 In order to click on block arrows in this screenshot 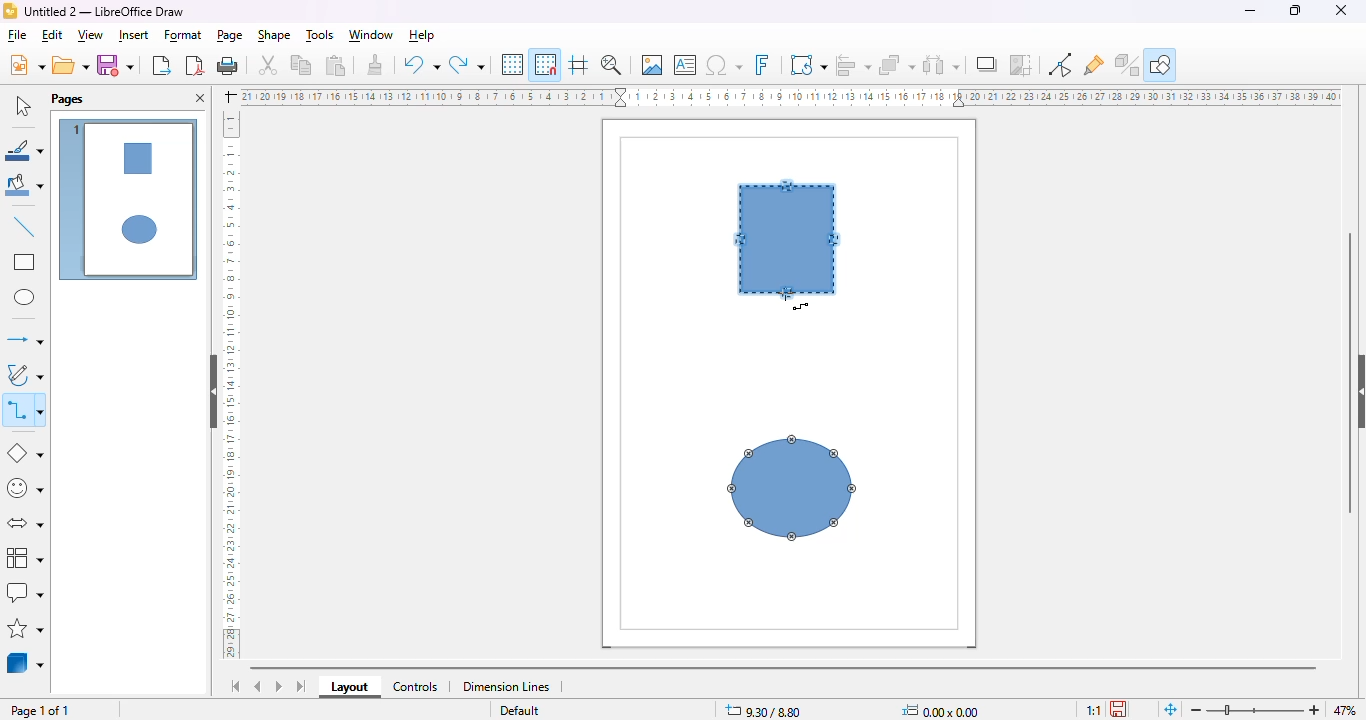, I will do `click(27, 523)`.